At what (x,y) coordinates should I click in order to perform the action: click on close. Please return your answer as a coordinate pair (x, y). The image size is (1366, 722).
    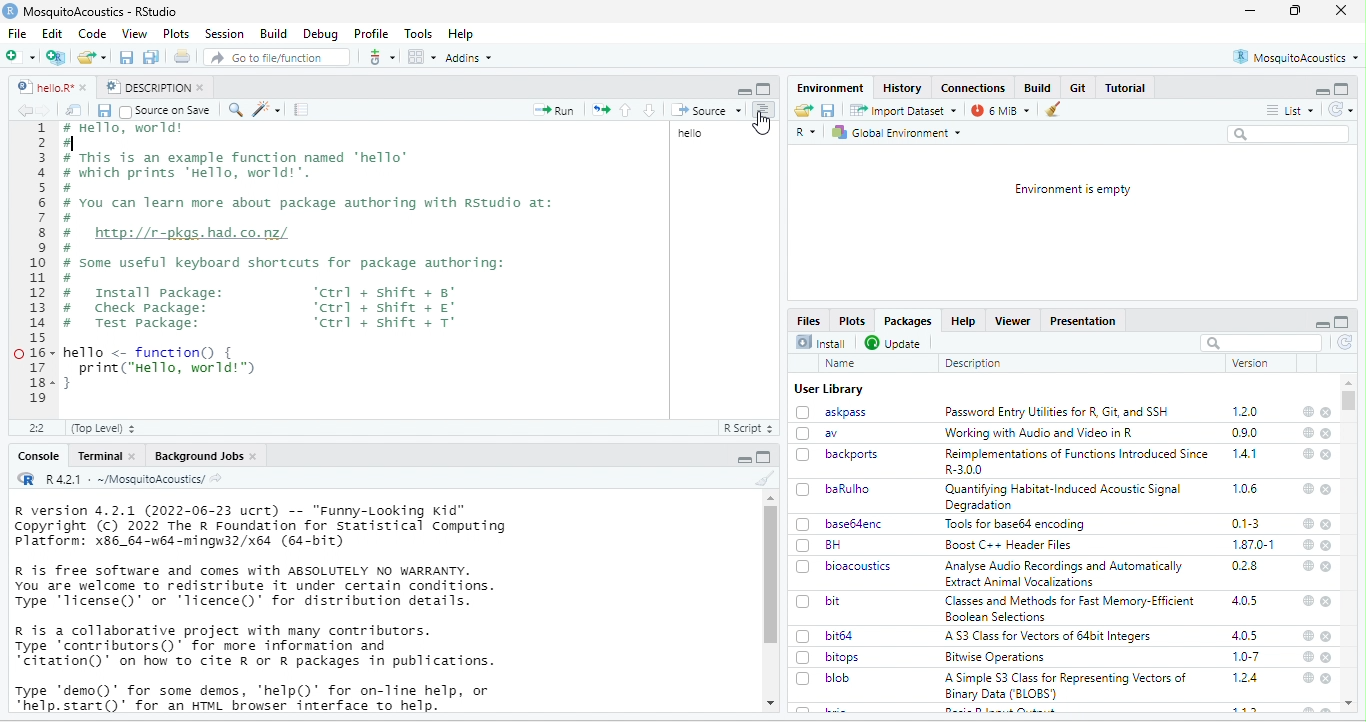
    Looking at the image, I should click on (1328, 490).